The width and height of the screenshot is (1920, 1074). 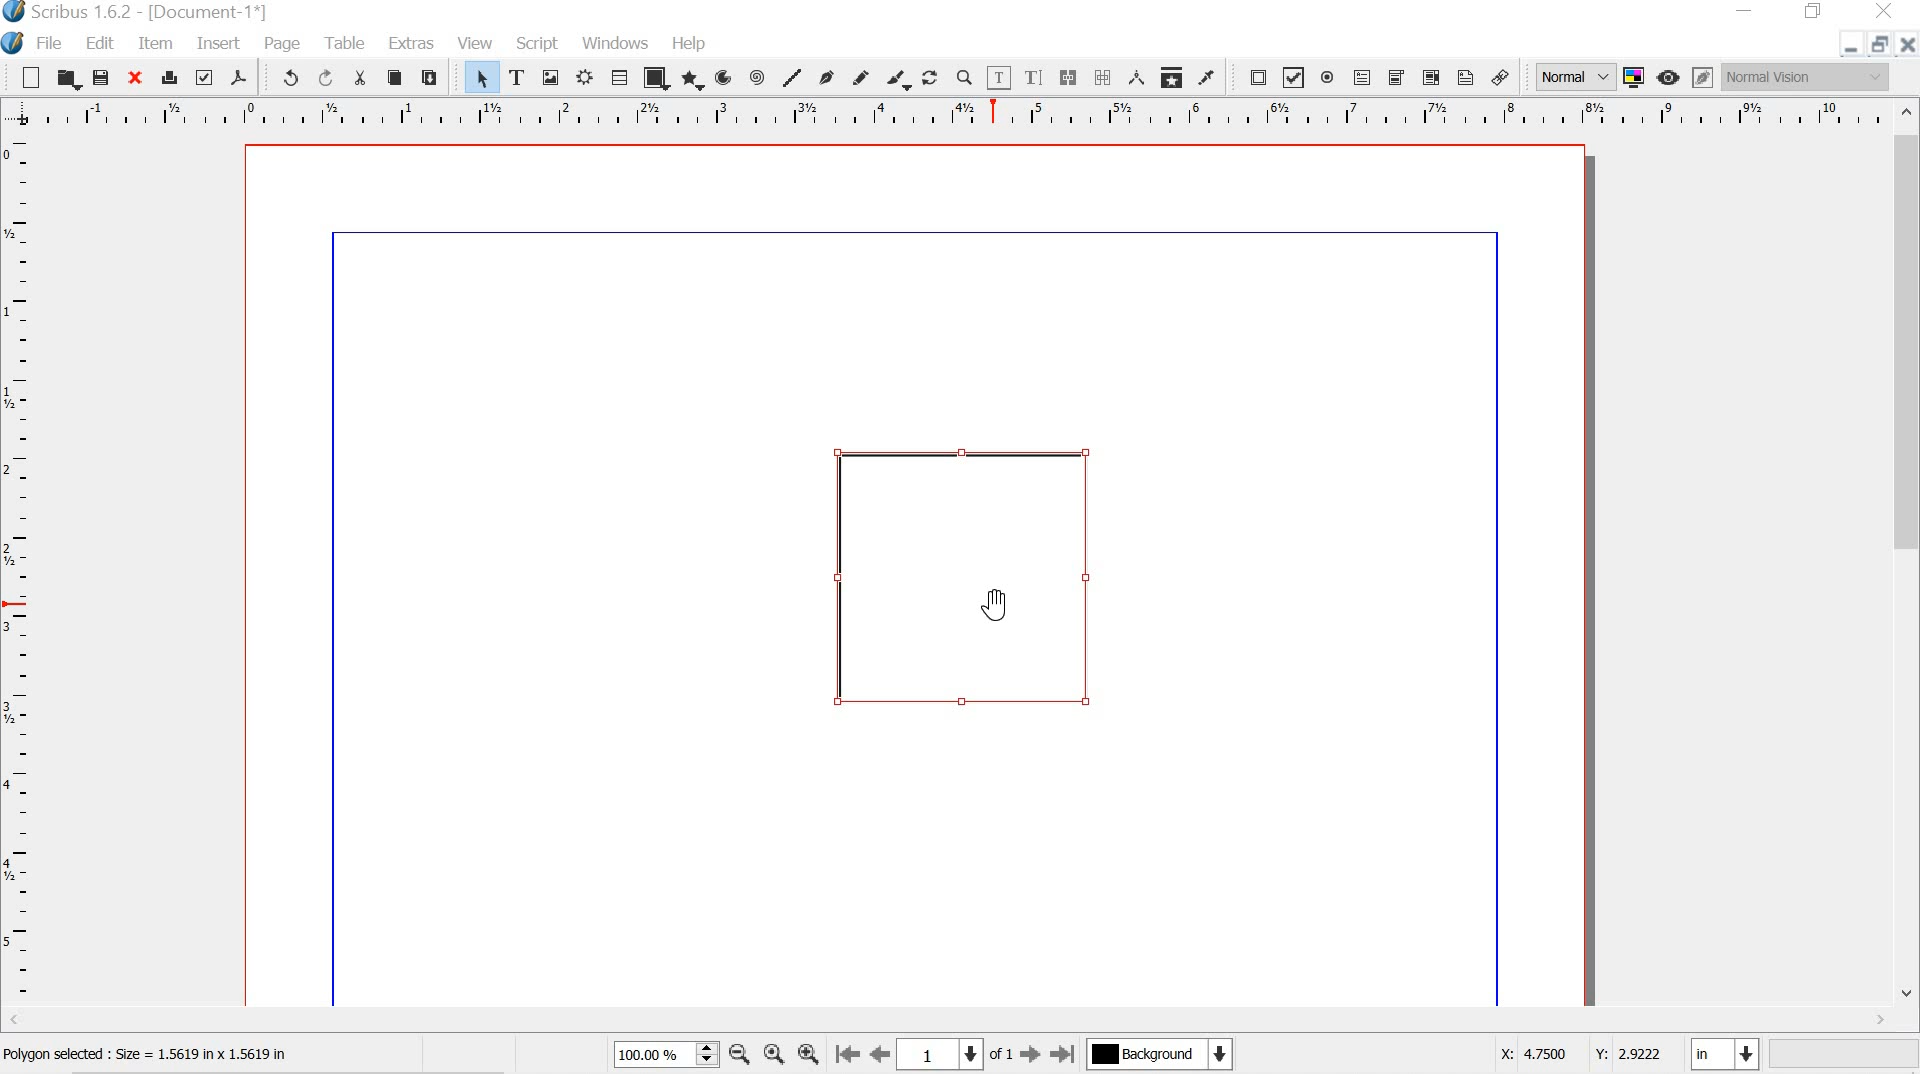 I want to click on normal vision, so click(x=1807, y=79).